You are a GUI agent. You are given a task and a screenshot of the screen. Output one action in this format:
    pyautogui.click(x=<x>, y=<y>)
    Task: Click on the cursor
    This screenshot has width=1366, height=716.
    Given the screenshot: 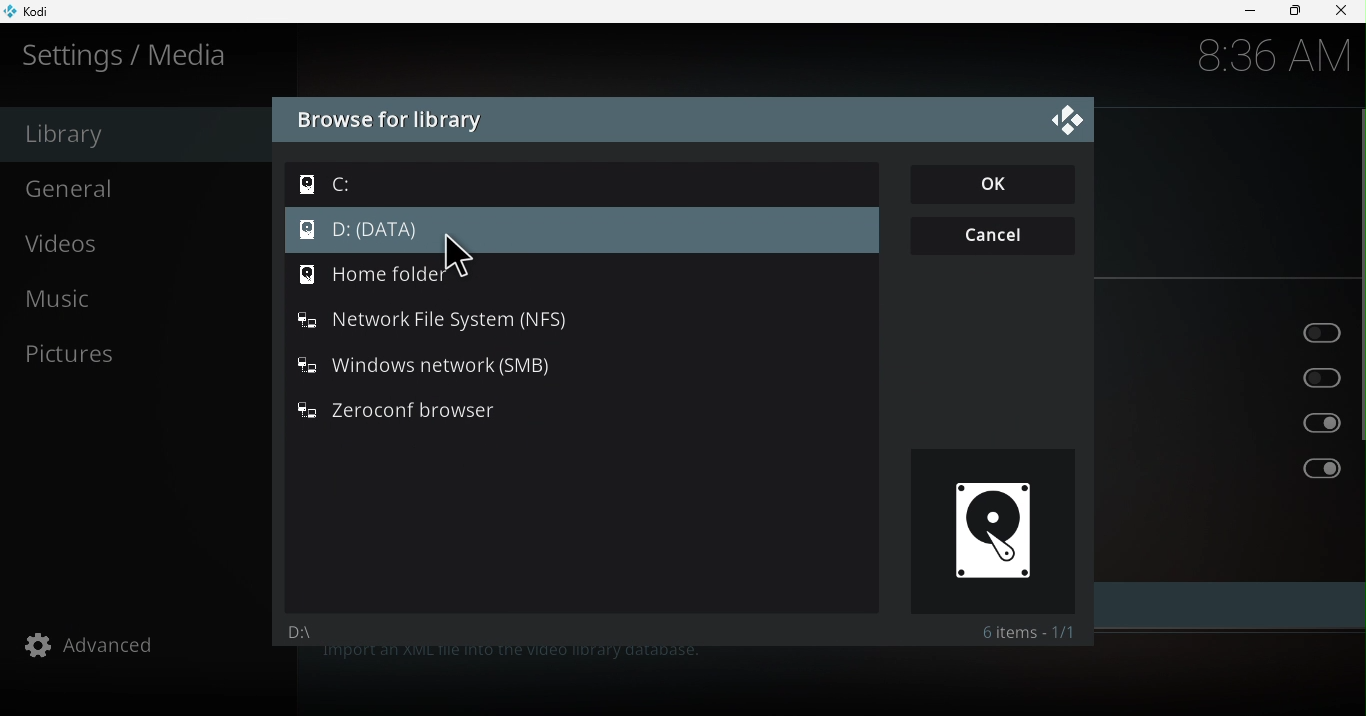 What is the action you would take?
    pyautogui.click(x=458, y=261)
    